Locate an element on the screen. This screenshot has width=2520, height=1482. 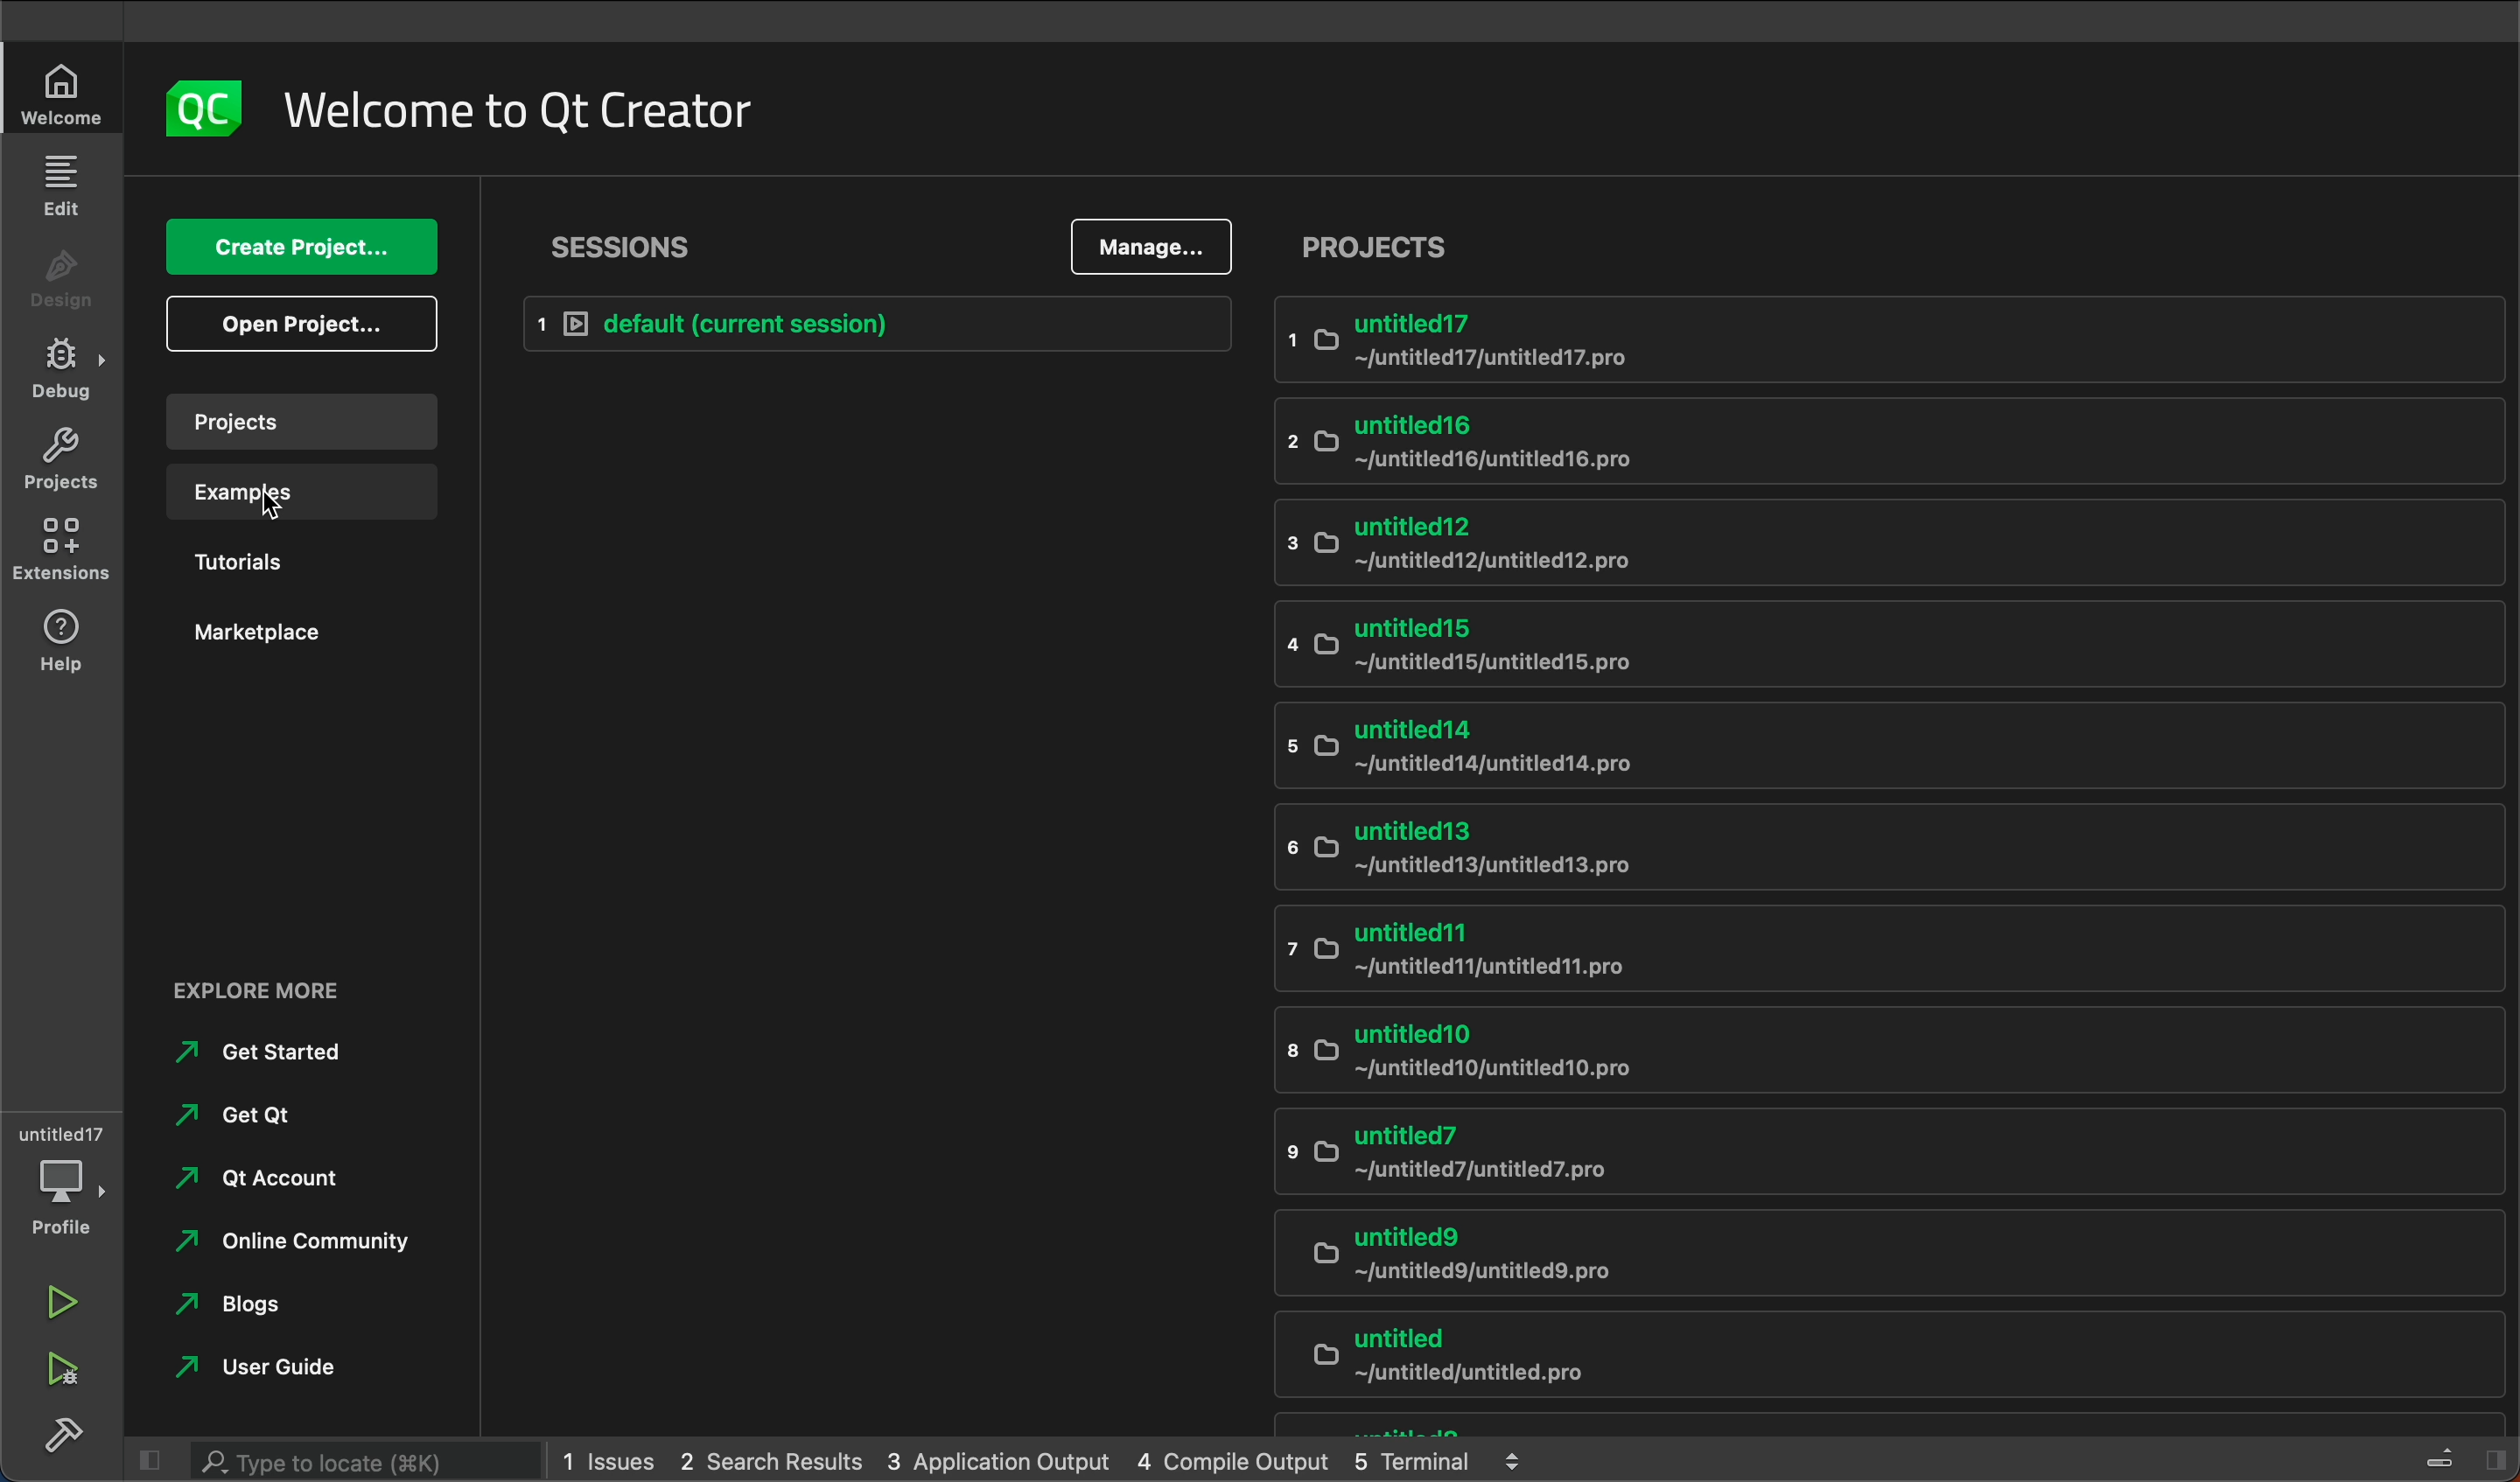
tutorials is located at coordinates (293, 568).